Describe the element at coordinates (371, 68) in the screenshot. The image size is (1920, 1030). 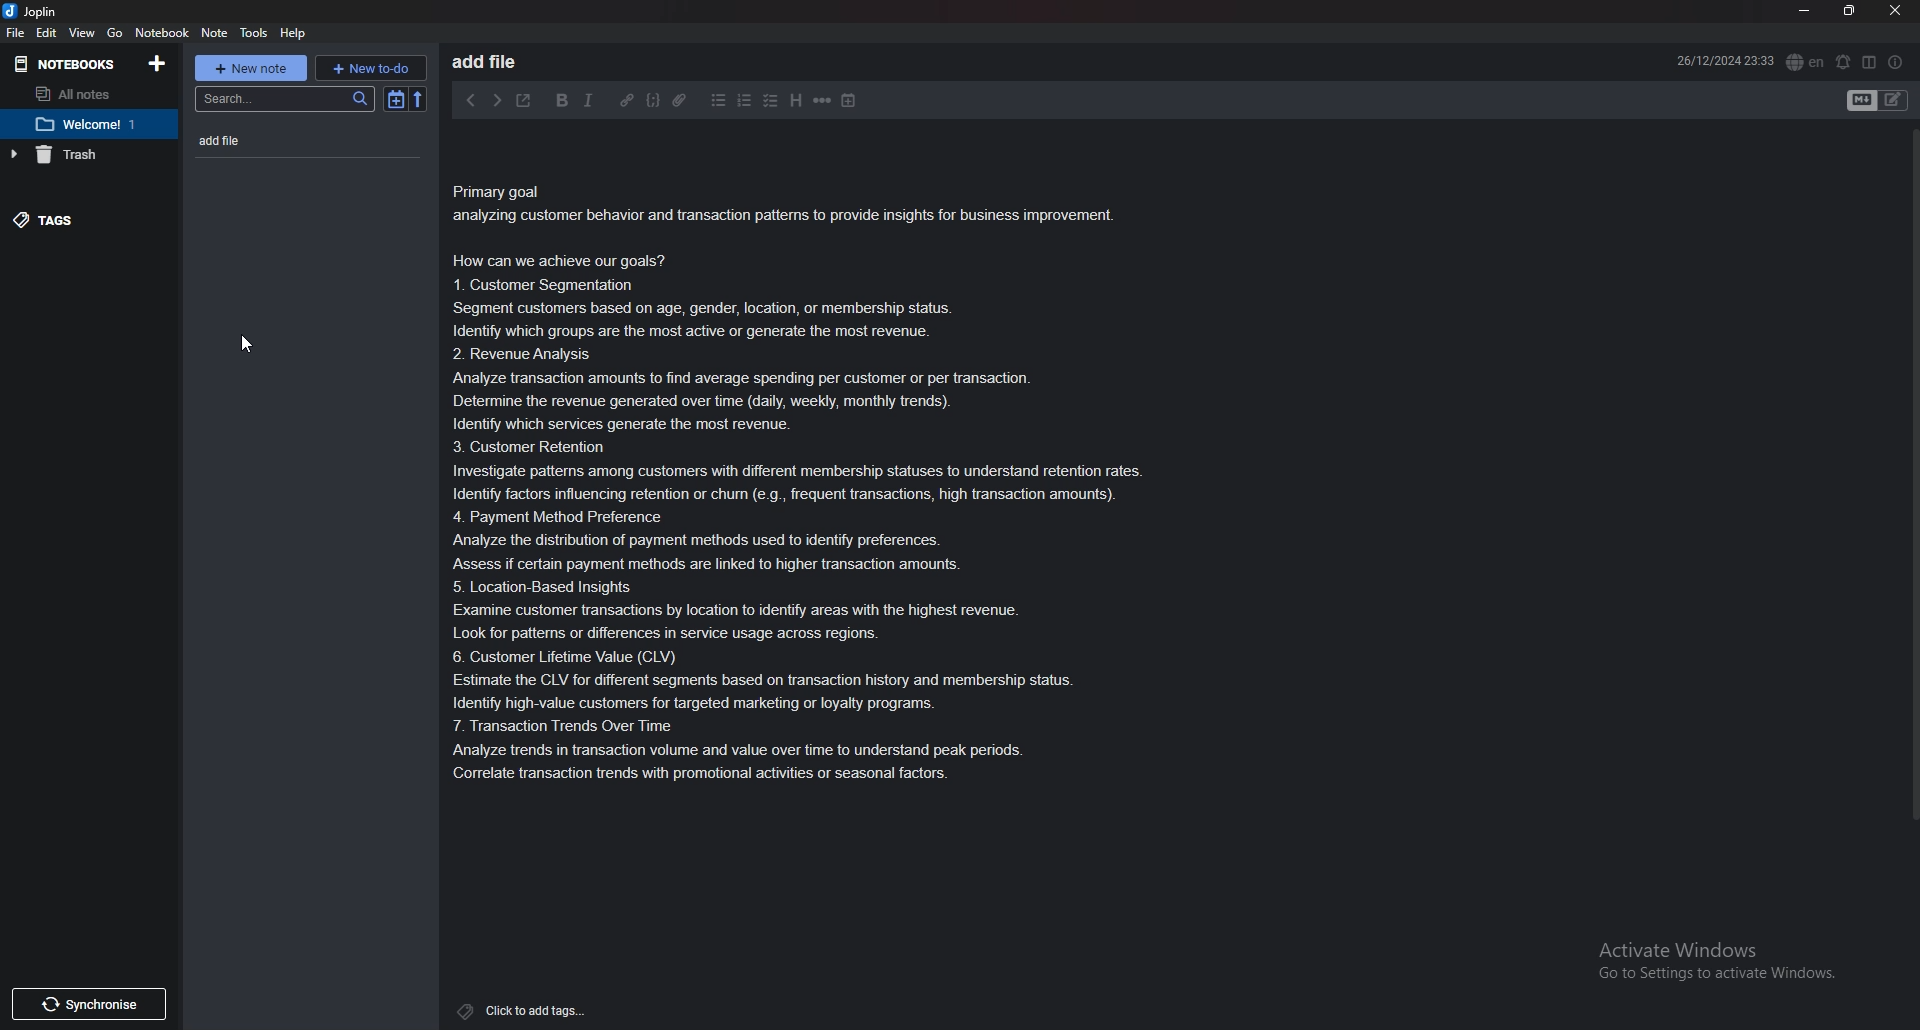
I see `new to do` at that location.